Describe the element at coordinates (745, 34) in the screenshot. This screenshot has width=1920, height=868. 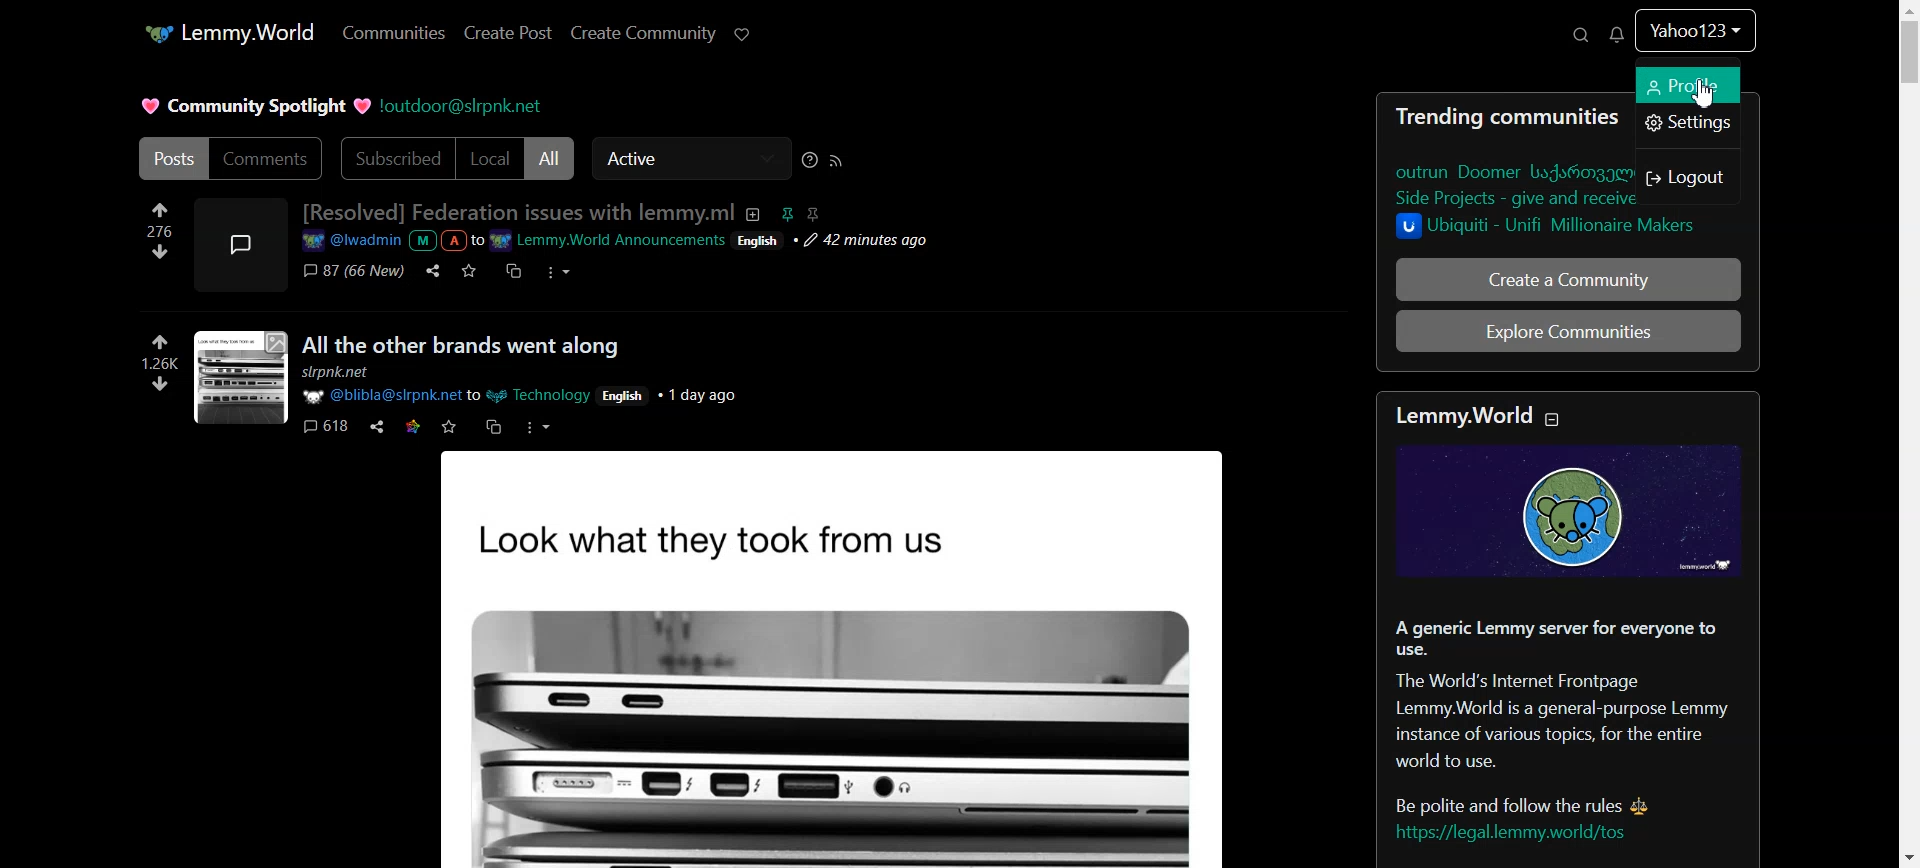
I see `Support Limmy` at that location.